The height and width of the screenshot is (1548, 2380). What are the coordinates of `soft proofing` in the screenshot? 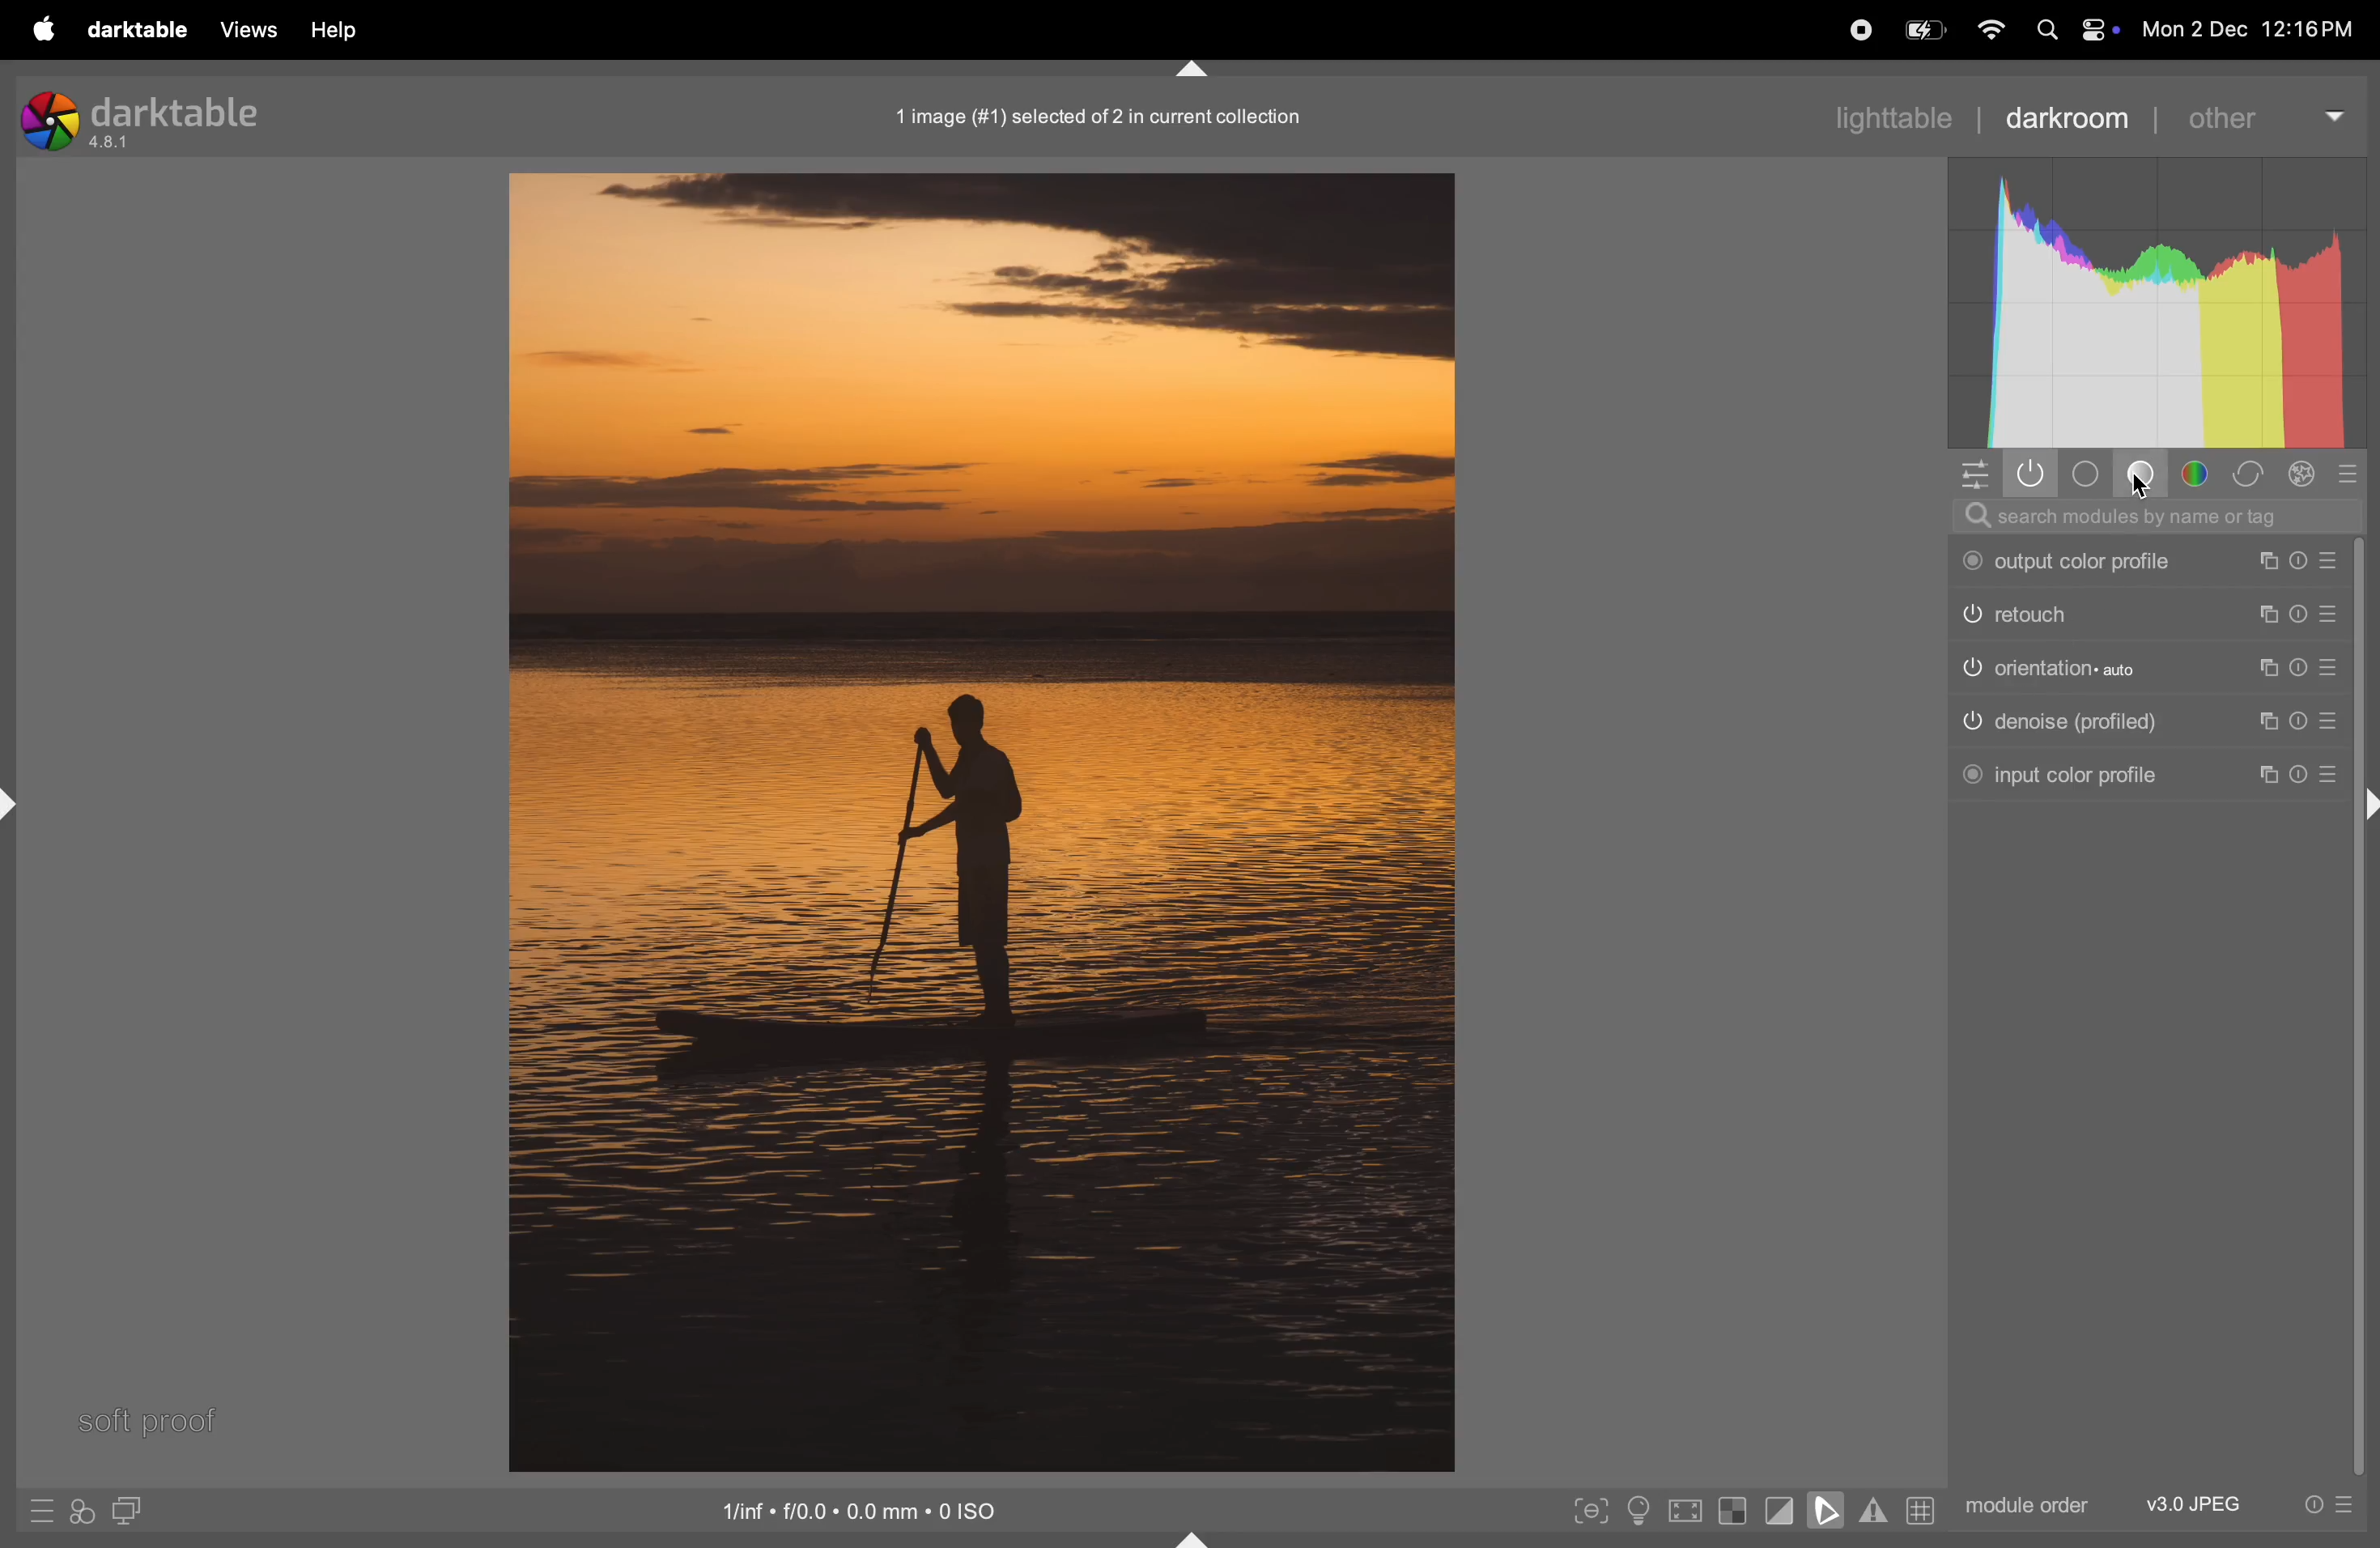 It's located at (1830, 1509).